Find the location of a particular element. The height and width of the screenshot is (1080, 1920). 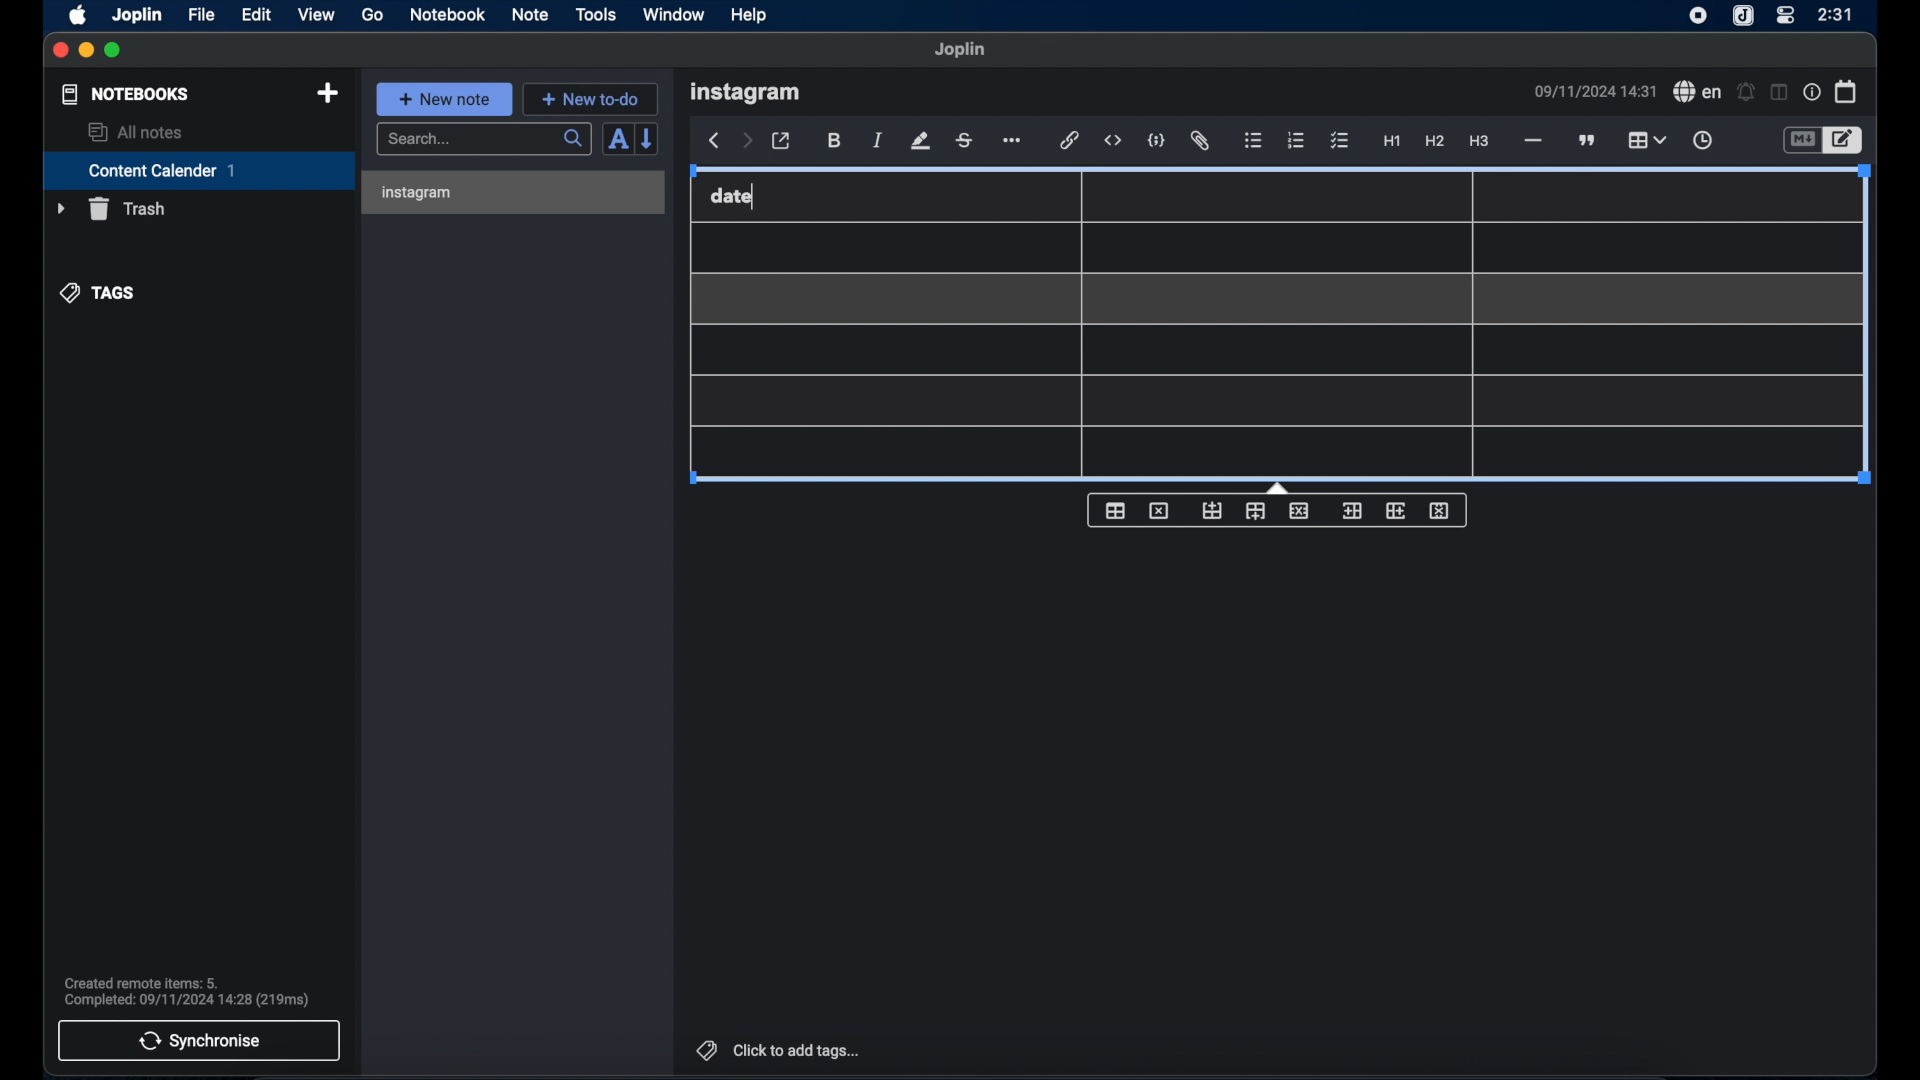

screen recorder icon is located at coordinates (1698, 17).